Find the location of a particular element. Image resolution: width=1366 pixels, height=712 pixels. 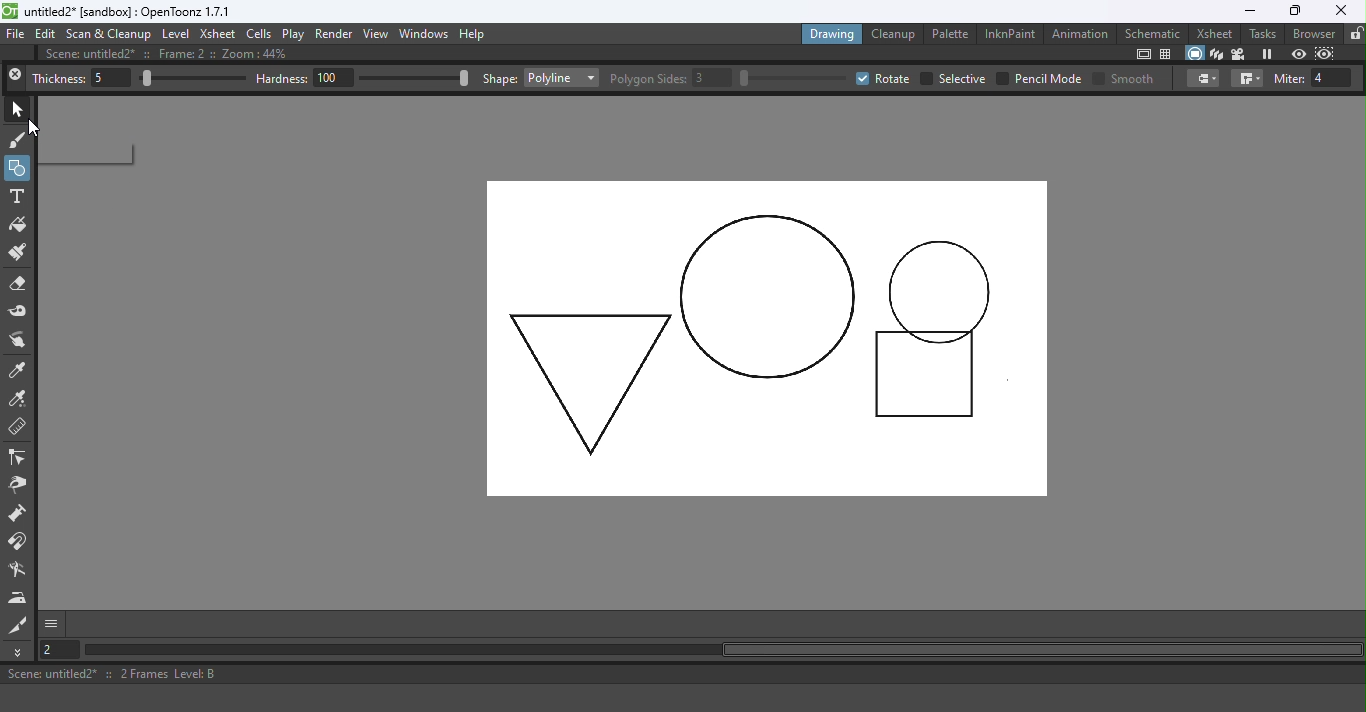

Lock rooms tab is located at coordinates (1354, 34).